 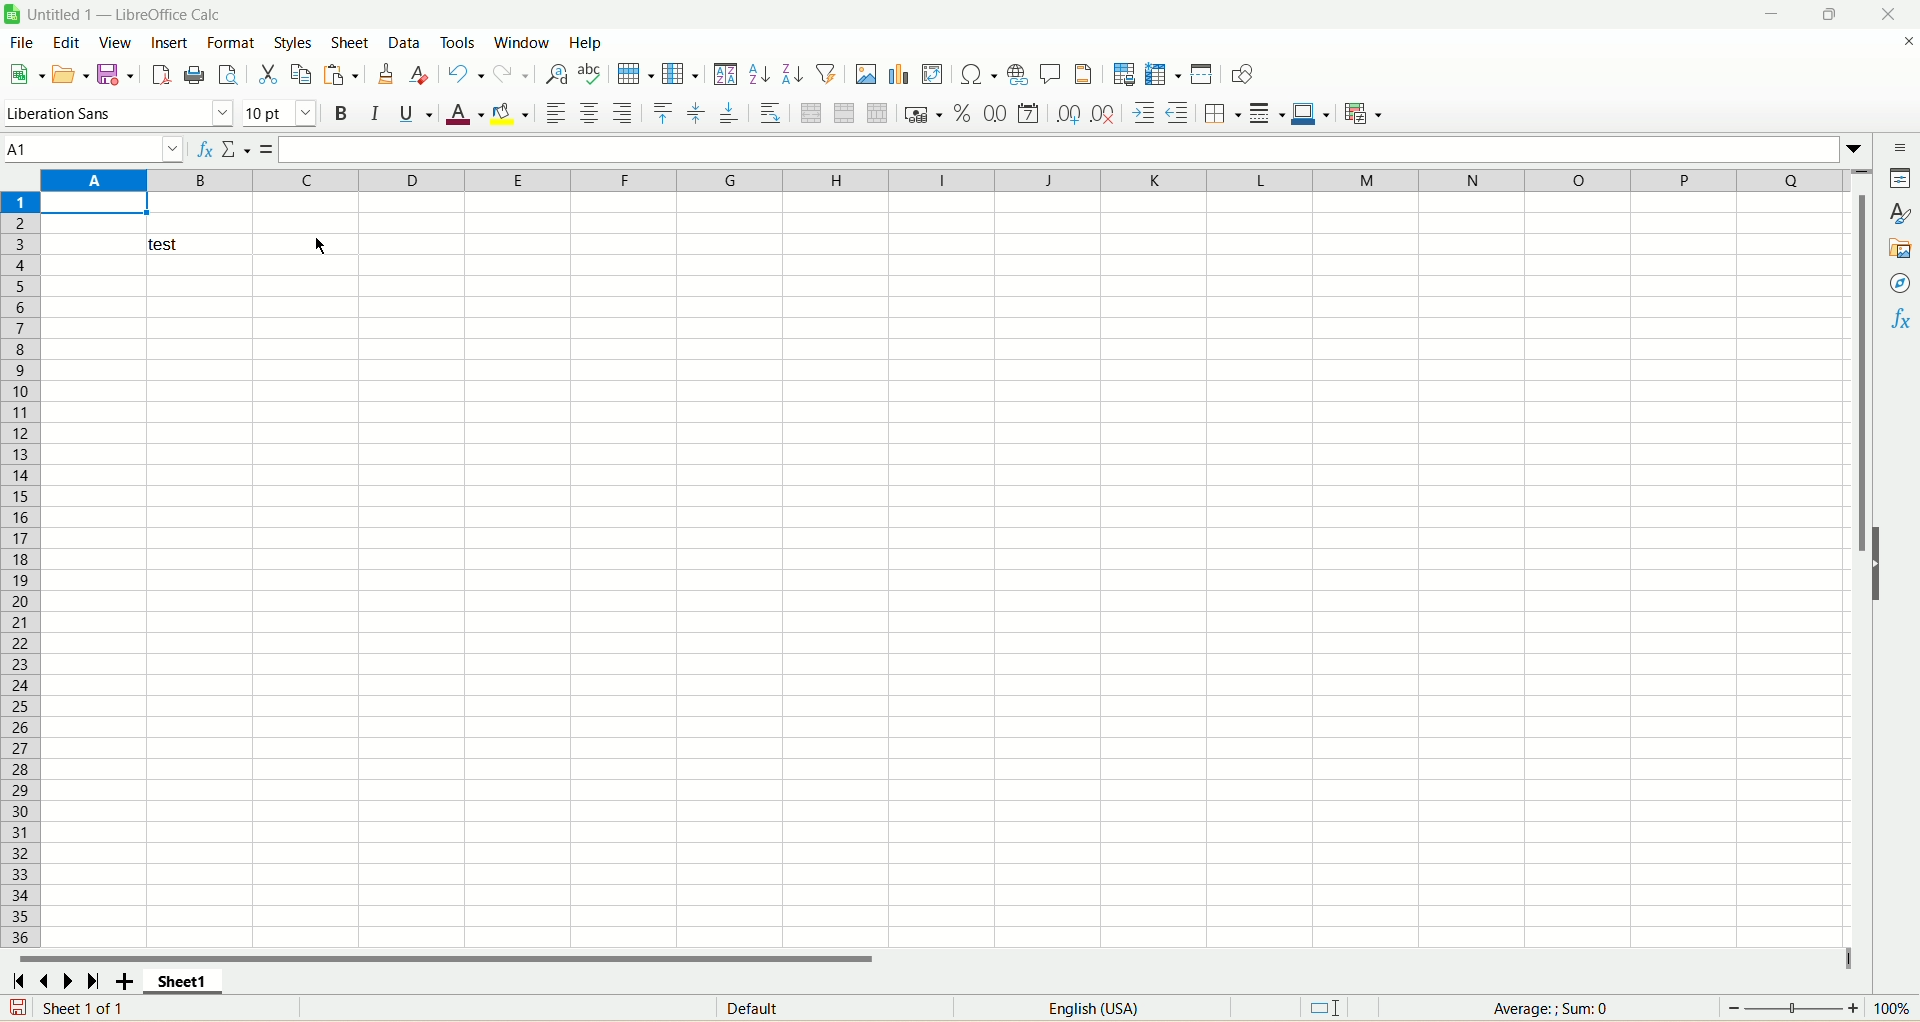 What do you see at coordinates (945, 180) in the screenshot?
I see `column divisions ` at bounding box center [945, 180].